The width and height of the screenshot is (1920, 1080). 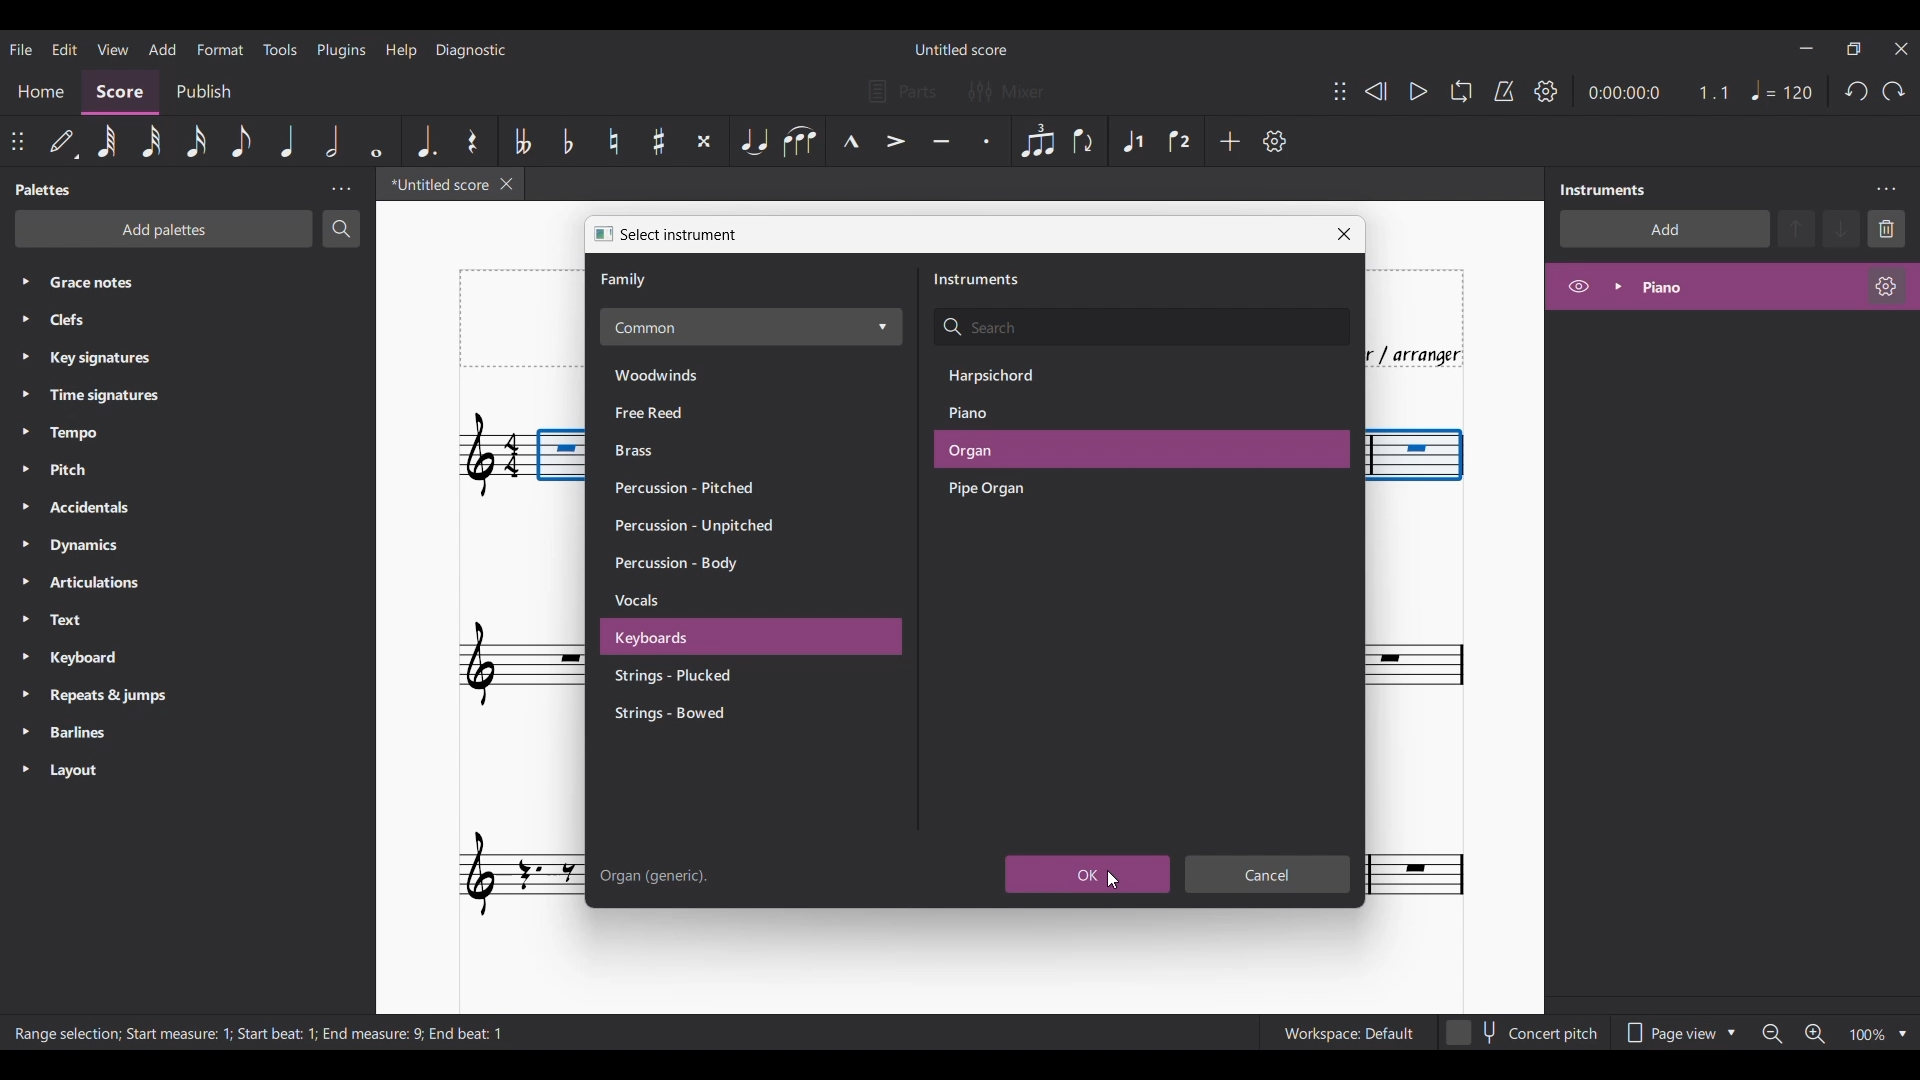 I want to click on Diagnostic menu, so click(x=472, y=50).